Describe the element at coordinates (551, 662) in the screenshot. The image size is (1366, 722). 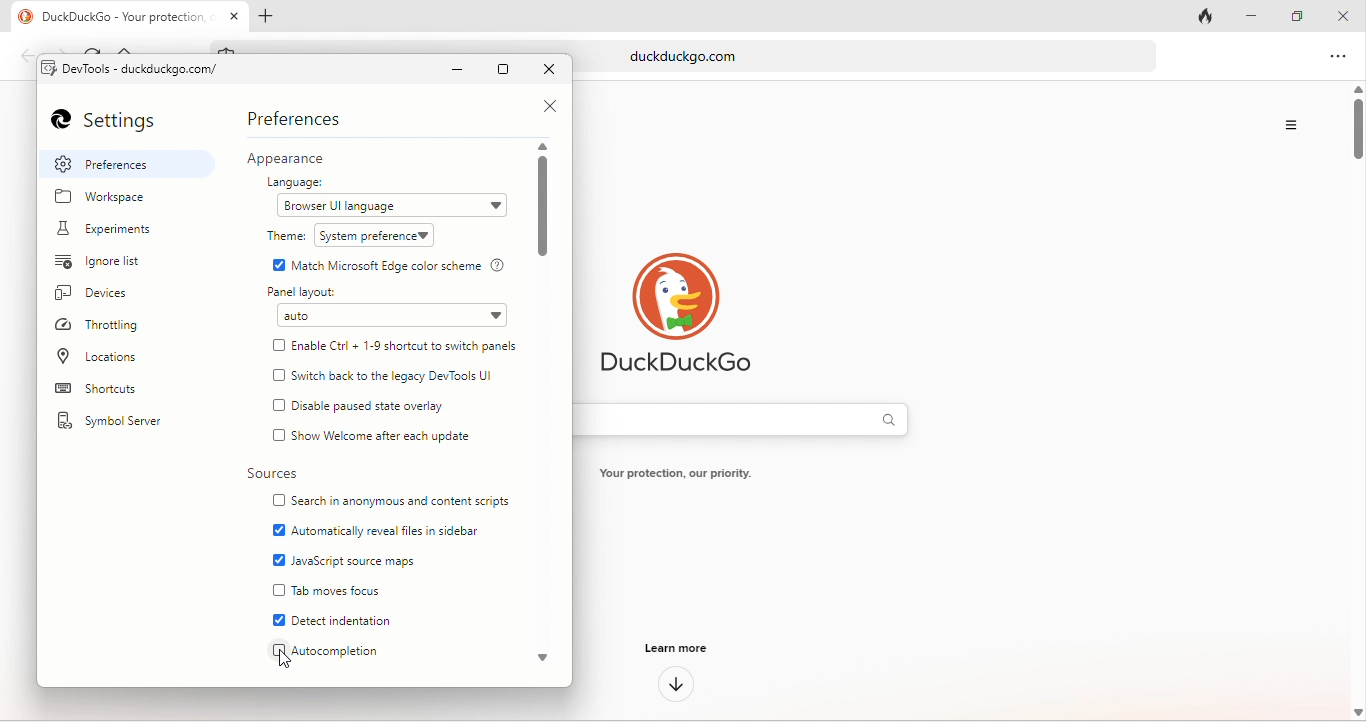
I see `scroll down` at that location.